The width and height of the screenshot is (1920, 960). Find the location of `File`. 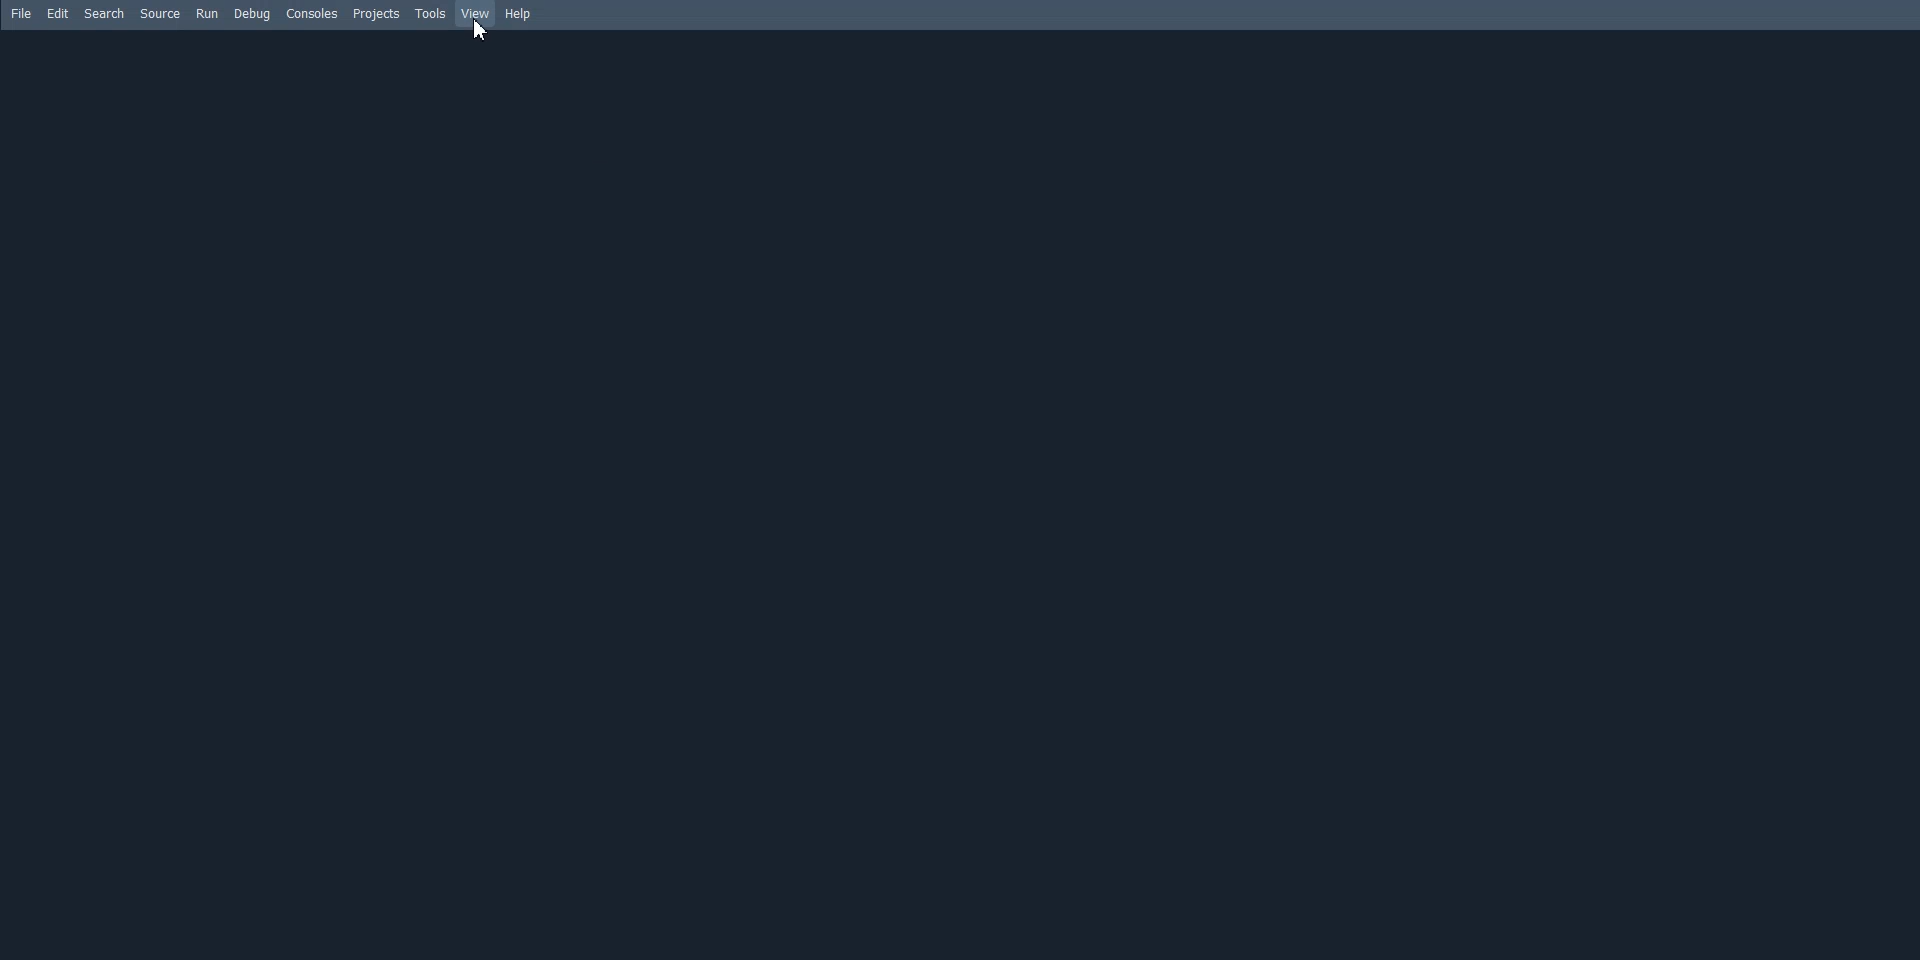

File is located at coordinates (21, 14).